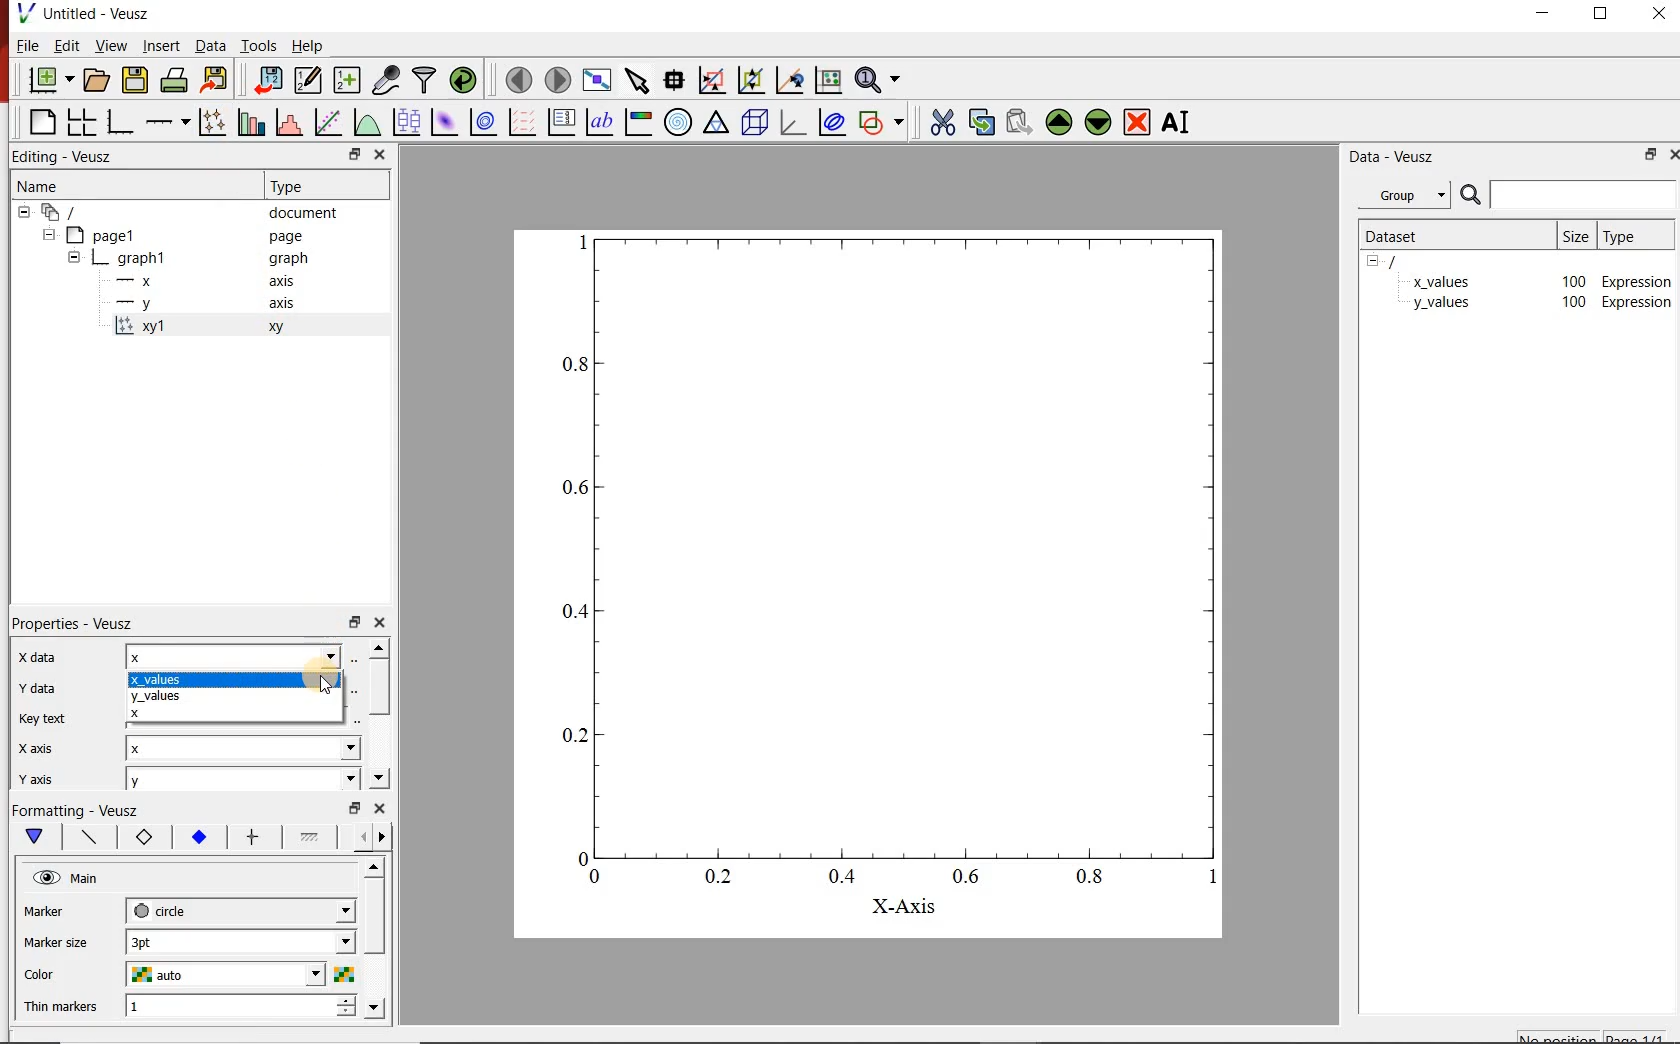 The height and width of the screenshot is (1044, 1680). Describe the element at coordinates (78, 623) in the screenshot. I see ` Properties - Veusz` at that location.